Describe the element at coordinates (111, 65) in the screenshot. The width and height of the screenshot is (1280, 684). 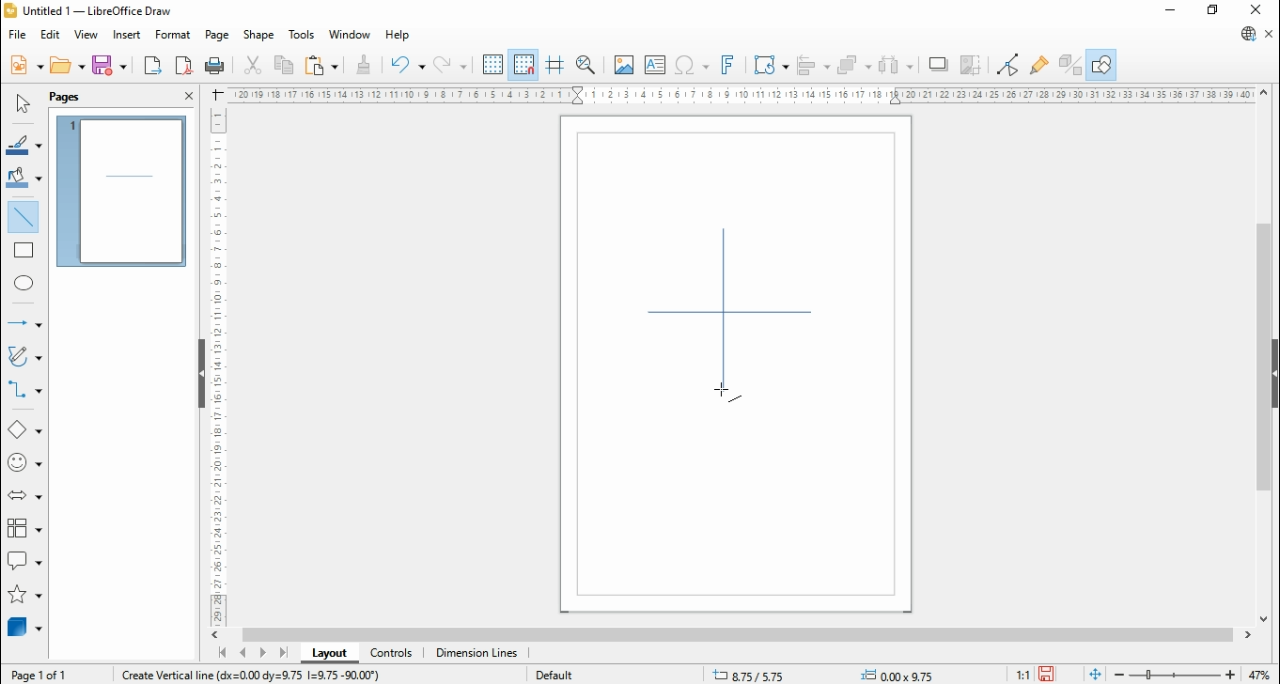
I see `save` at that location.